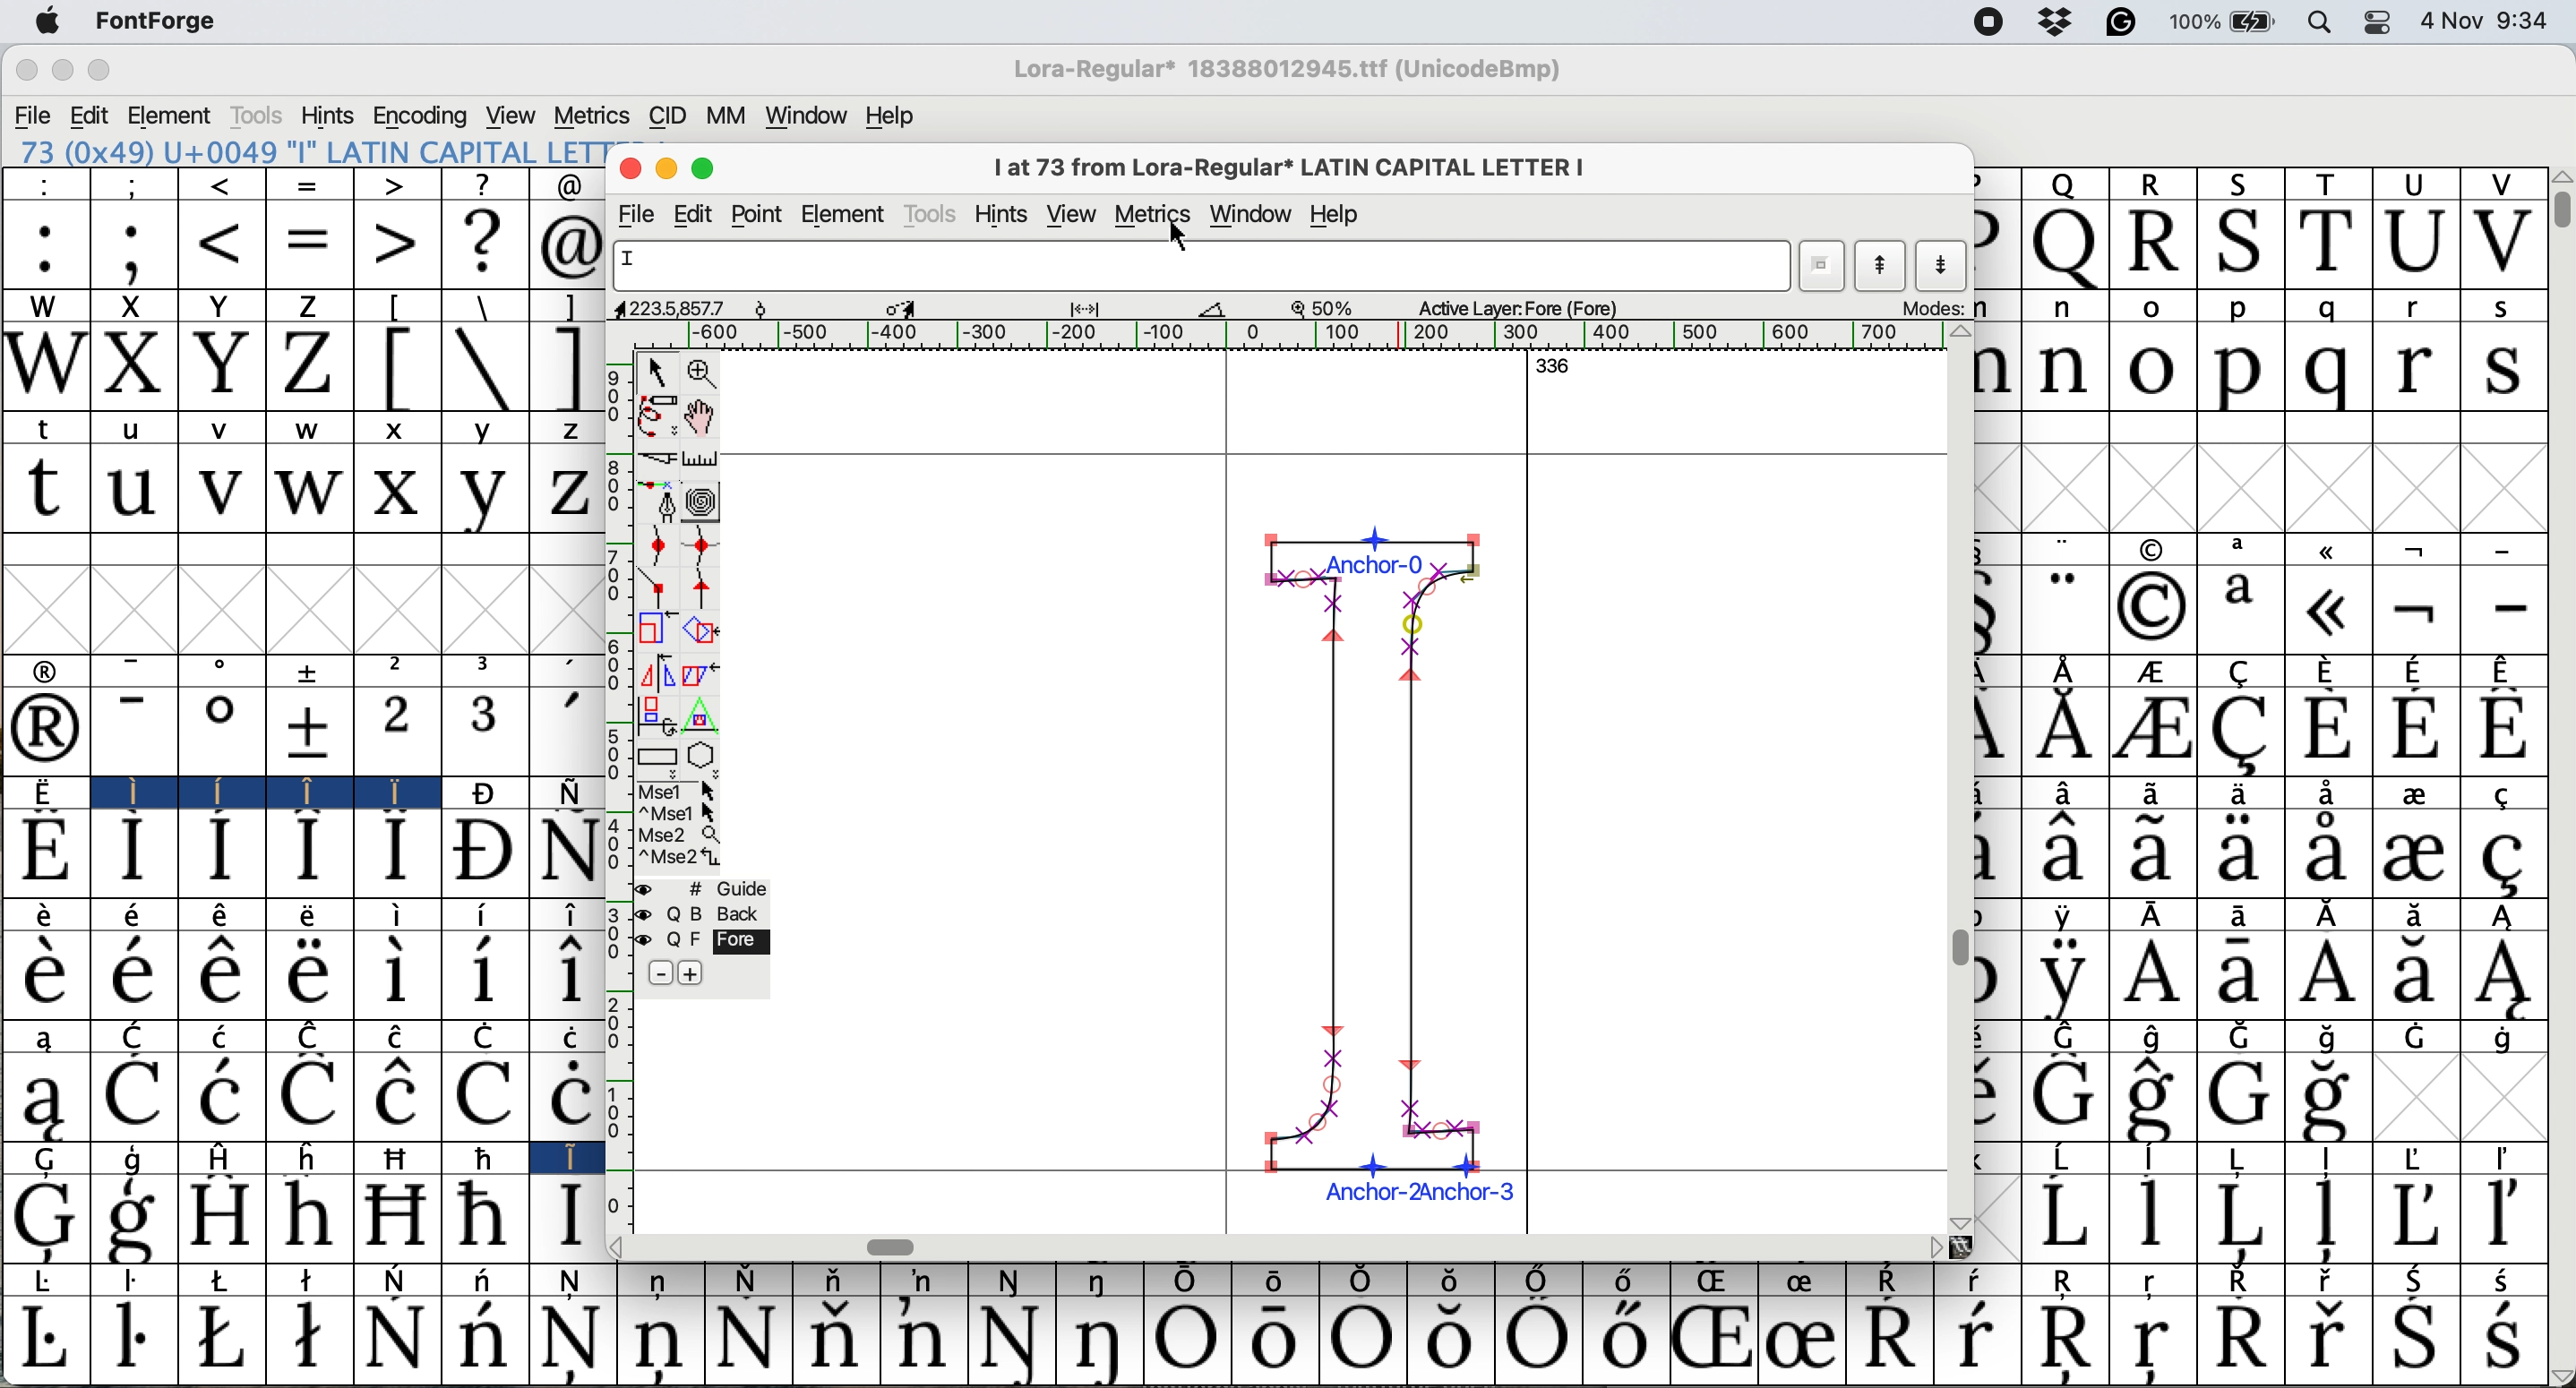 The width and height of the screenshot is (2576, 1388). I want to click on cid, so click(665, 115).